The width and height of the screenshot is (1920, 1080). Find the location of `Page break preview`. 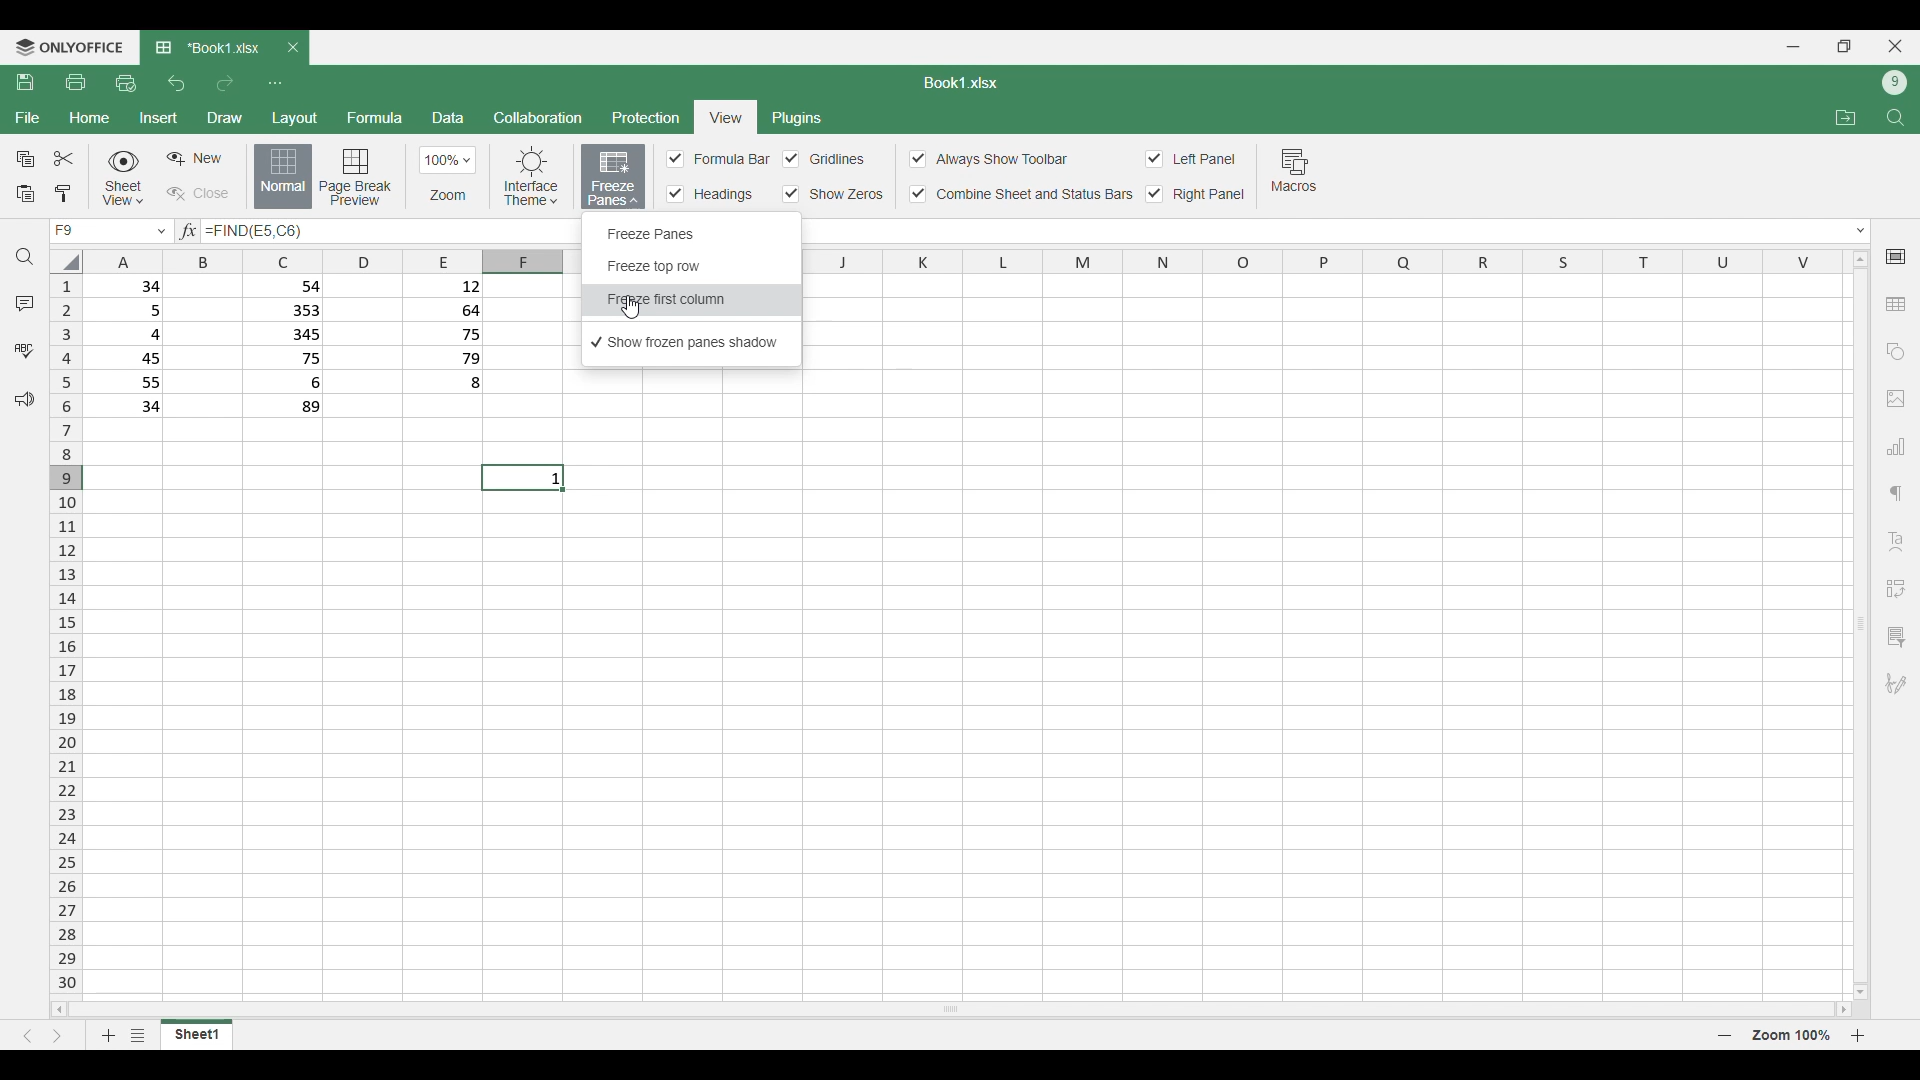

Page break preview is located at coordinates (356, 178).